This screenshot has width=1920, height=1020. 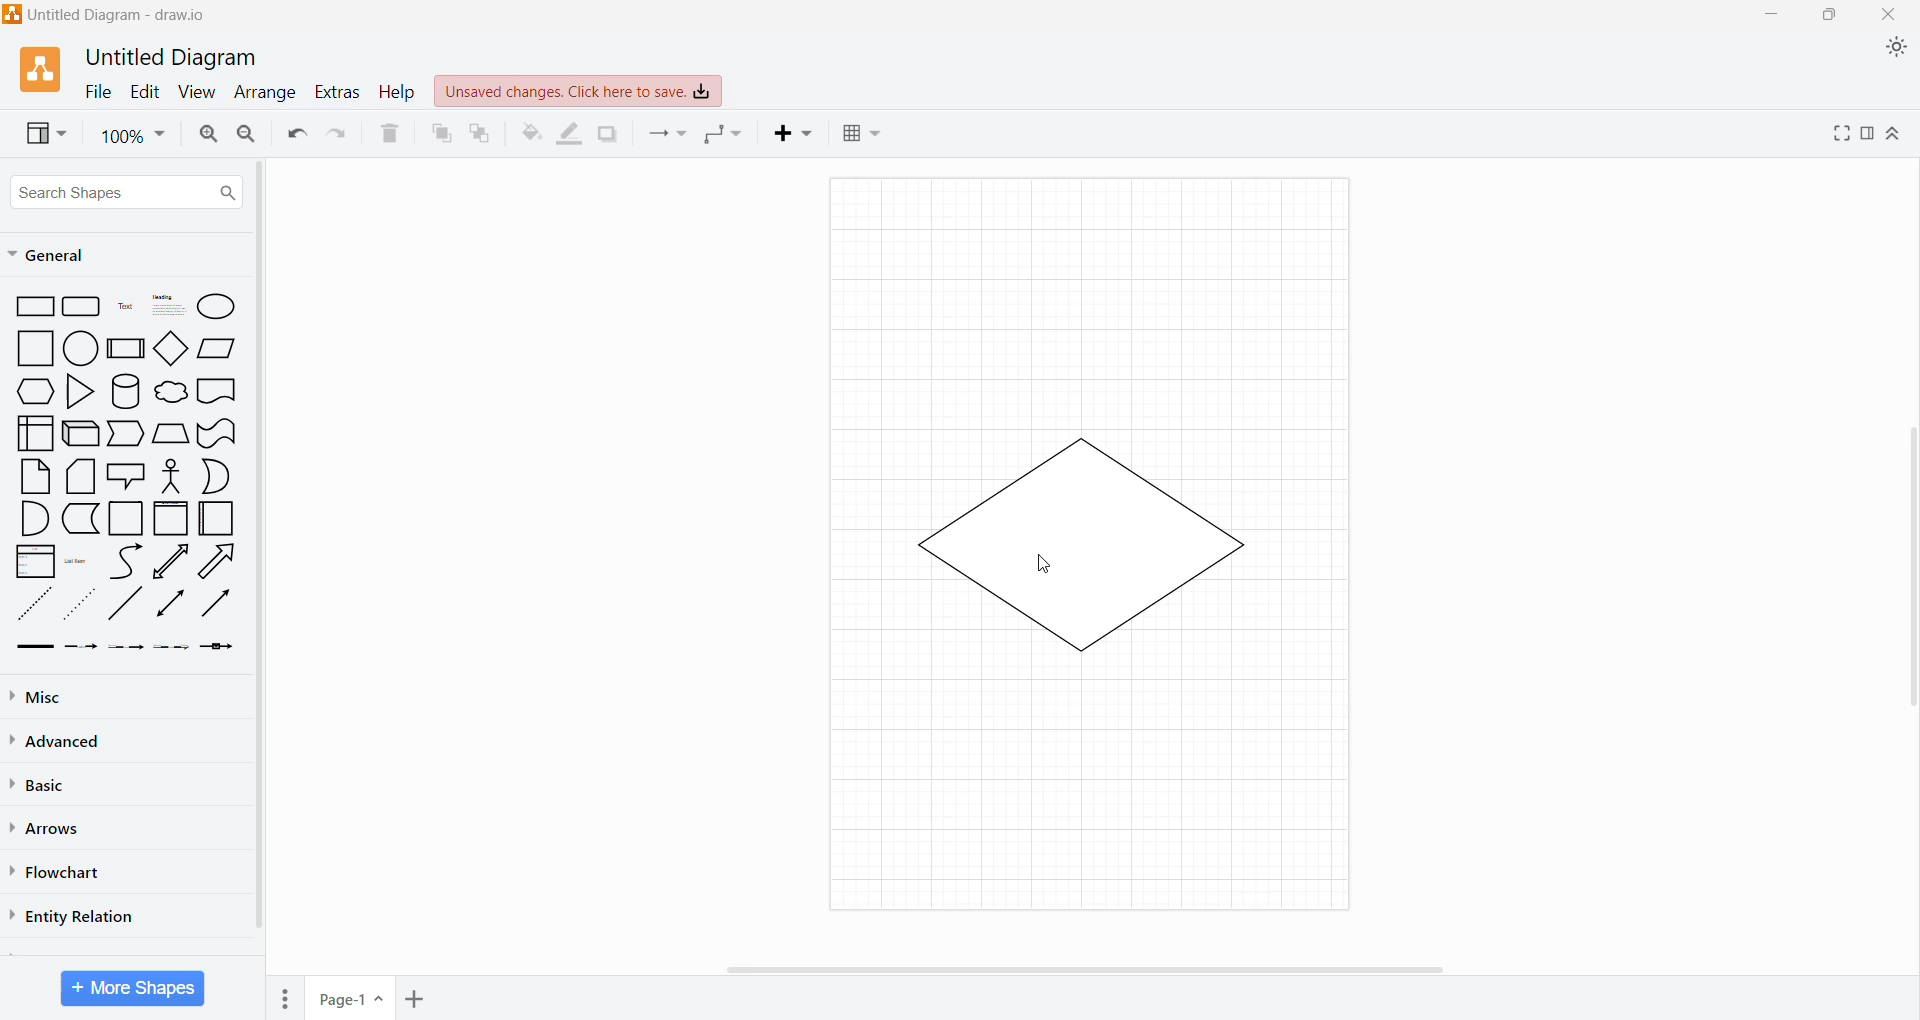 What do you see at coordinates (217, 393) in the screenshot?
I see `Document` at bounding box center [217, 393].